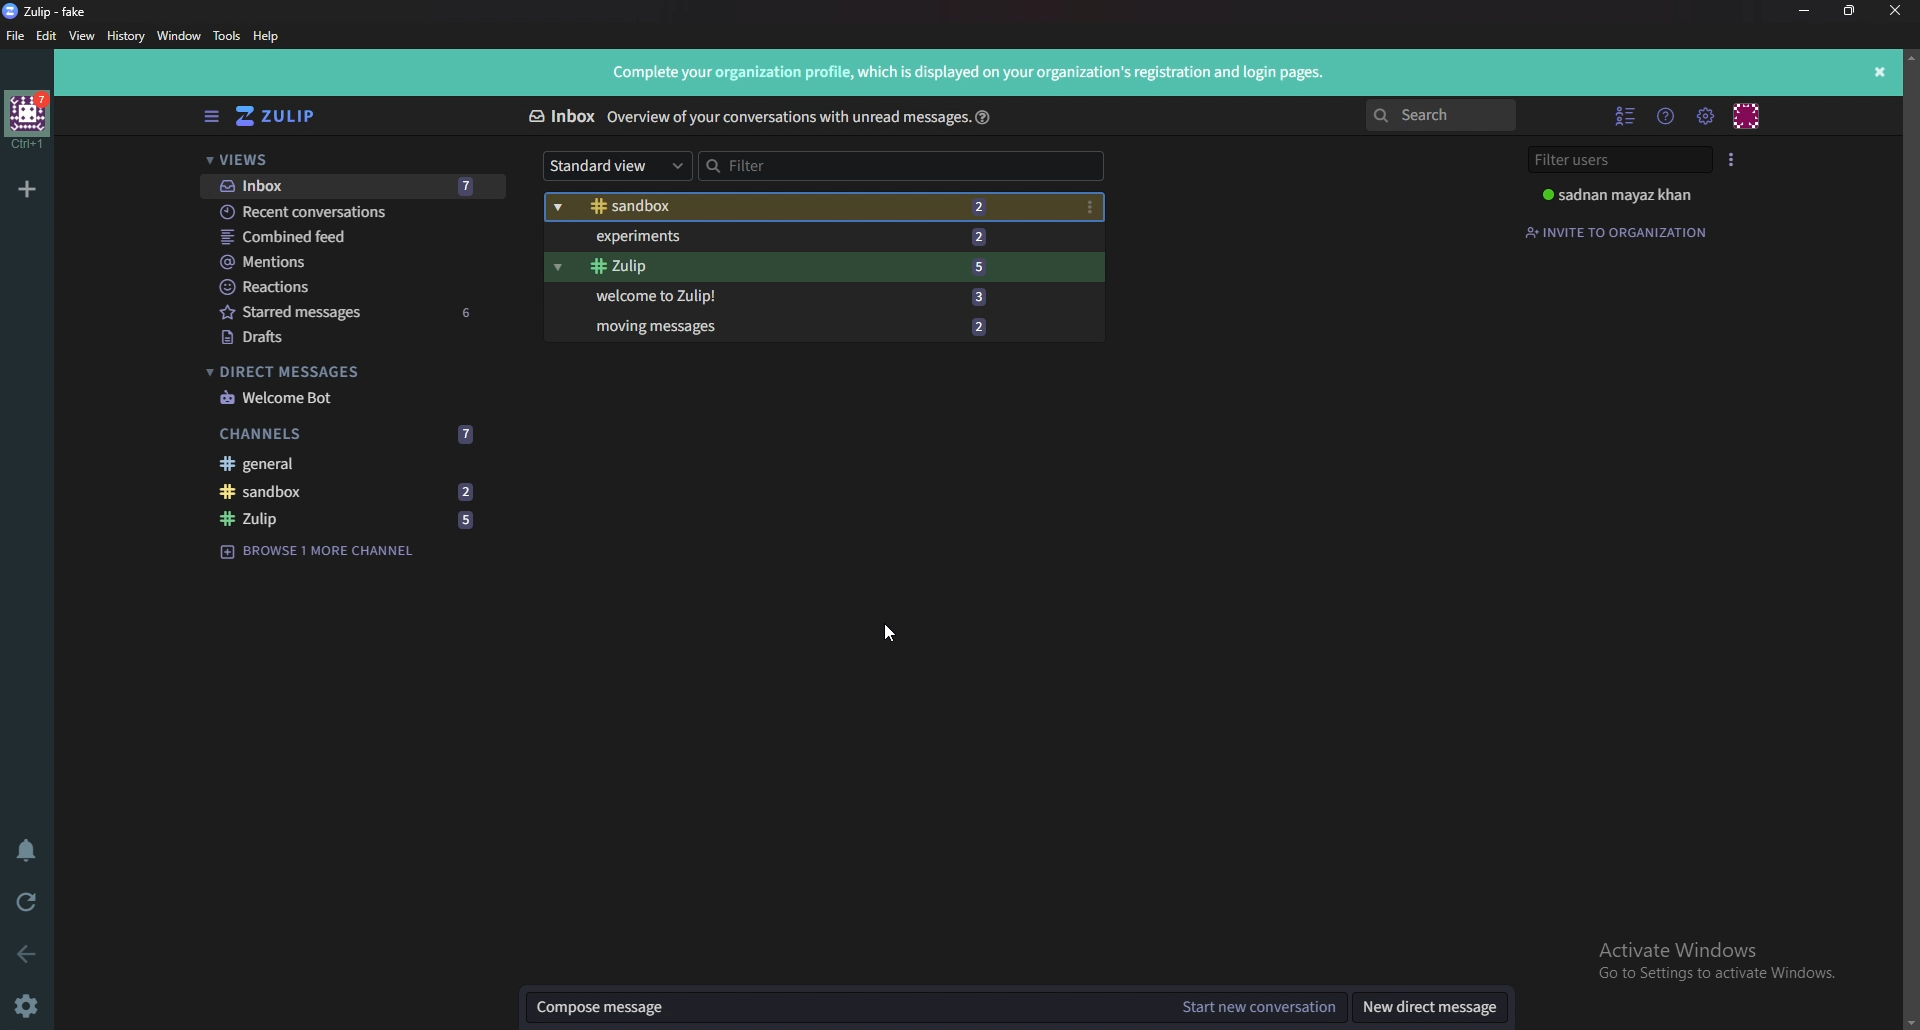  Describe the element at coordinates (780, 117) in the screenshot. I see `Overview of your conversations with unread messages` at that location.